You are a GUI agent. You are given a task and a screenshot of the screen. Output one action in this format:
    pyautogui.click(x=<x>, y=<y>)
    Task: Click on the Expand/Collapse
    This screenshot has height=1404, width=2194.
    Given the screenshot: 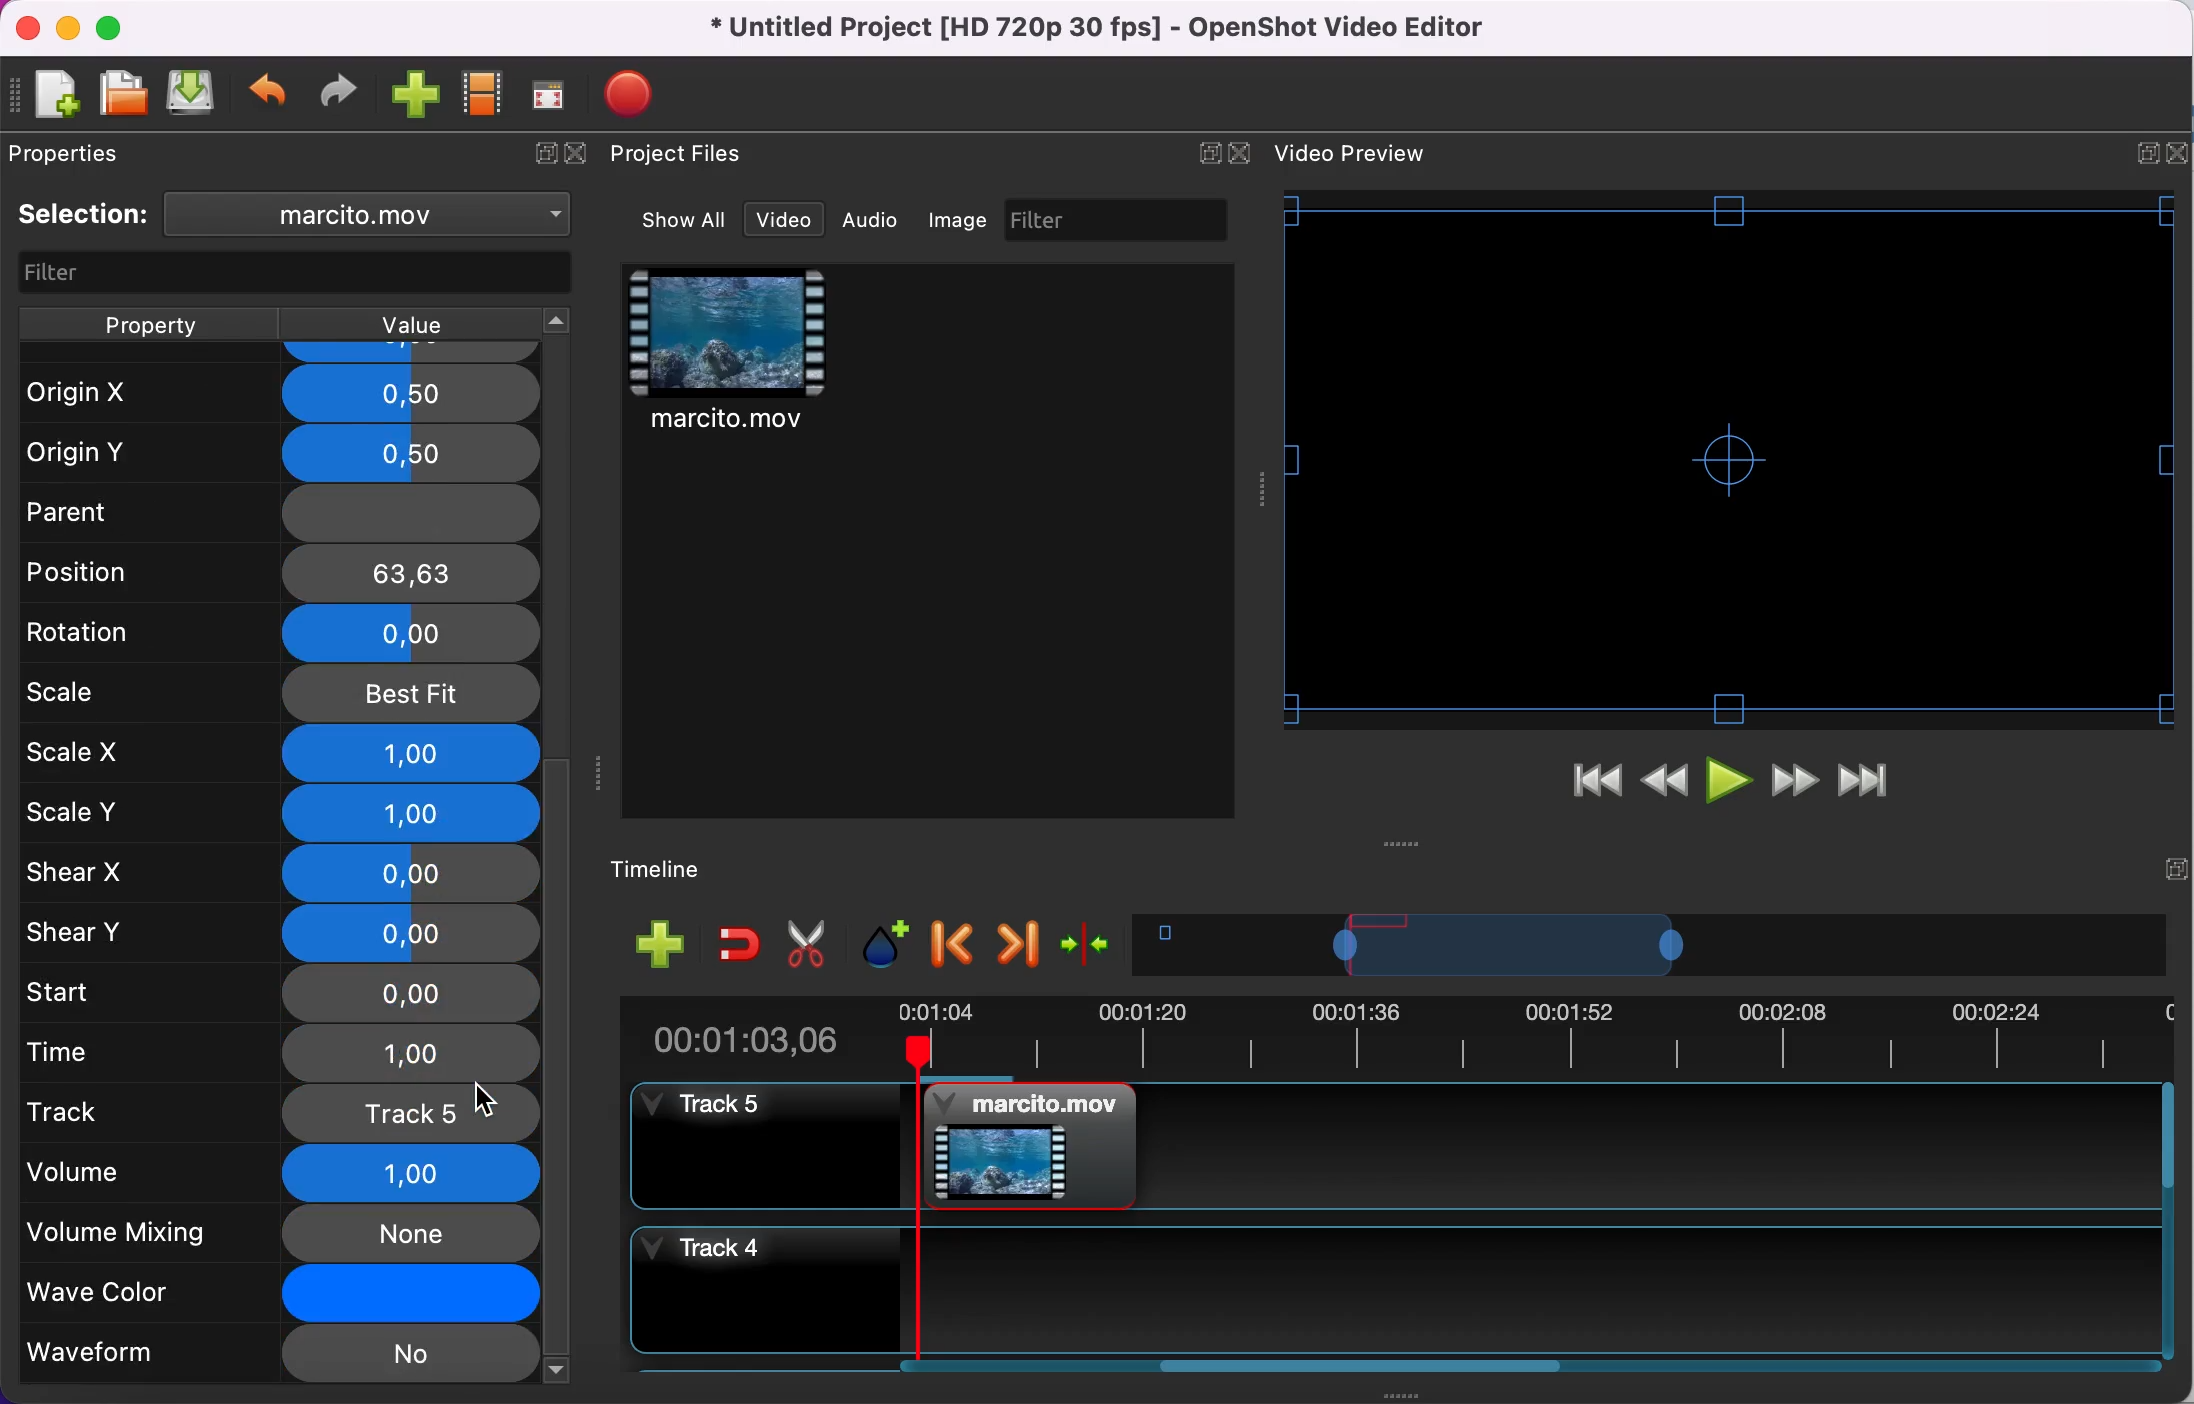 What is the action you would take?
    pyautogui.click(x=2176, y=869)
    